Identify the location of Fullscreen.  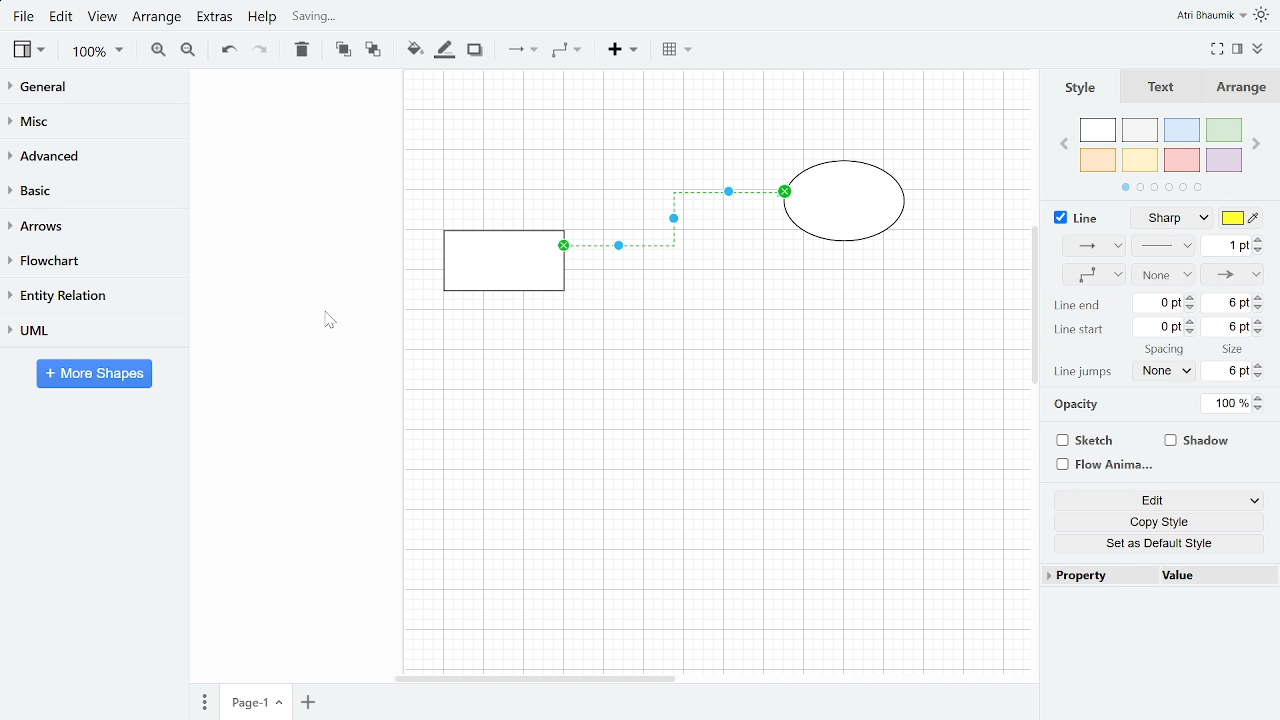
(1218, 49).